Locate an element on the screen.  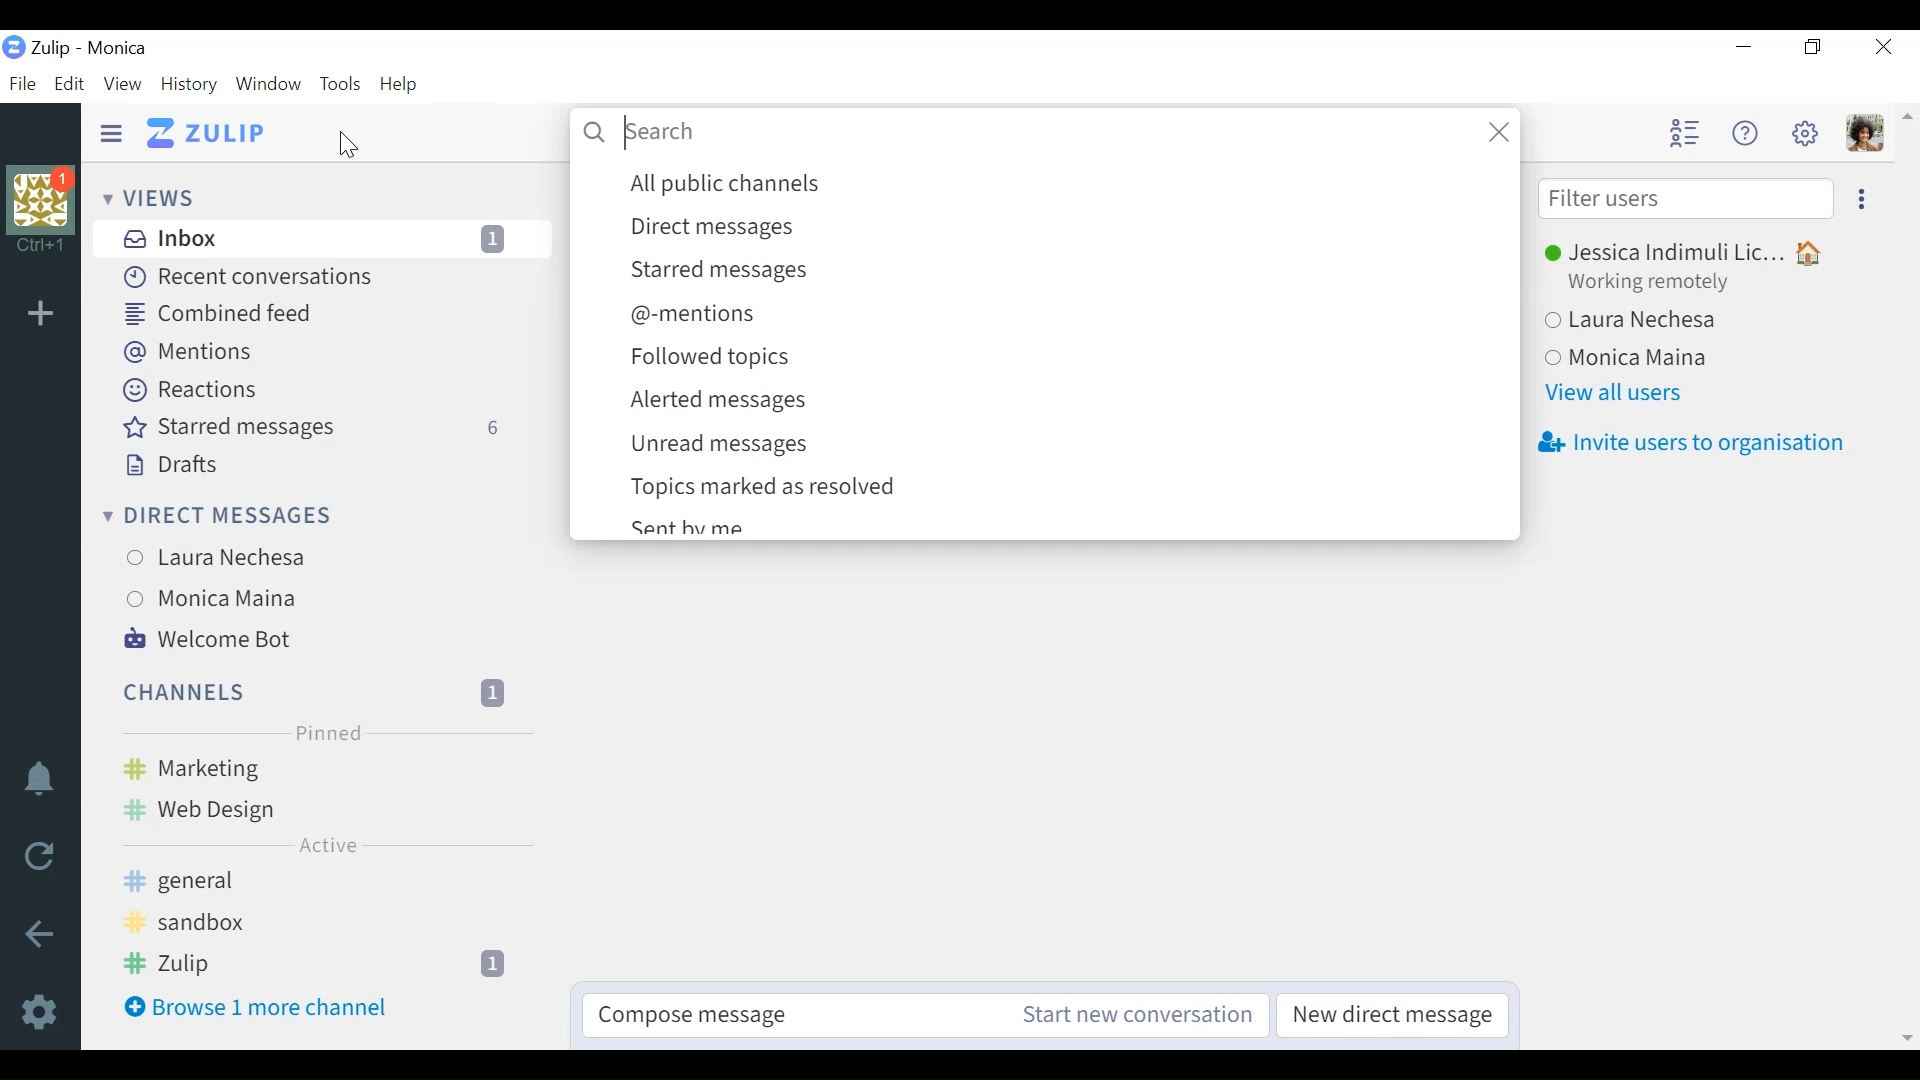
Help is located at coordinates (399, 83).